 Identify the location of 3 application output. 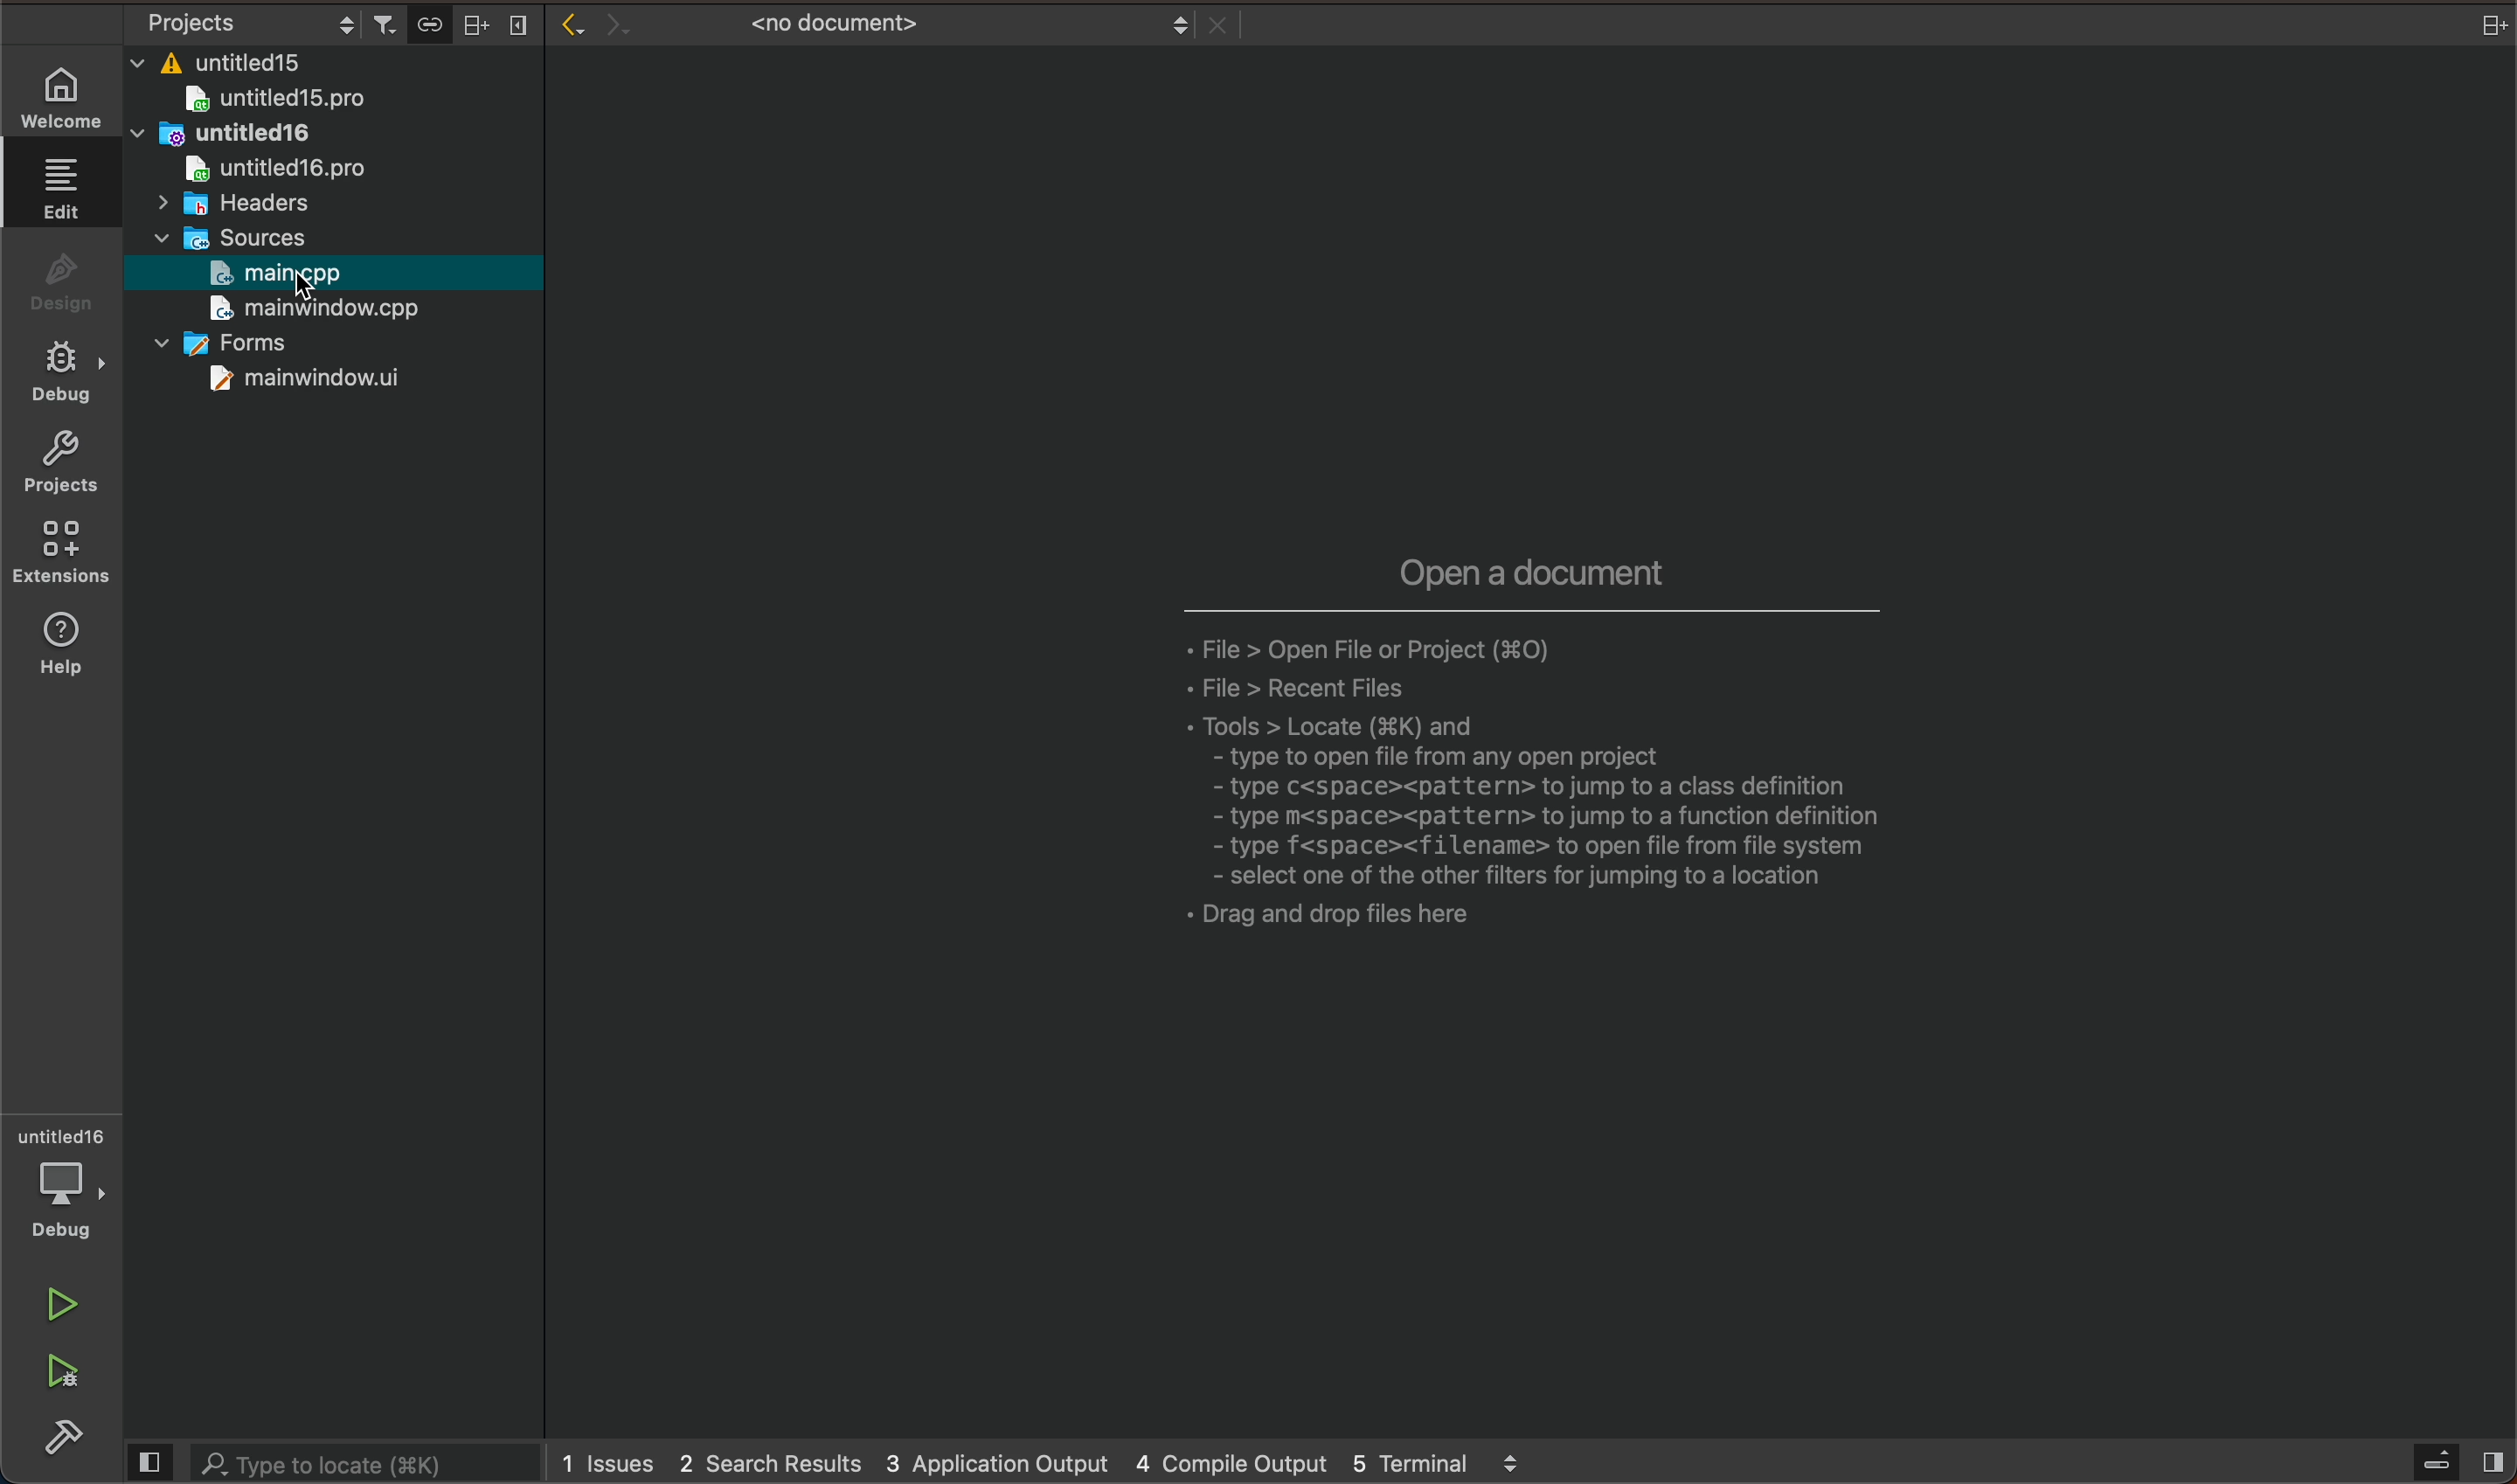
(999, 1460).